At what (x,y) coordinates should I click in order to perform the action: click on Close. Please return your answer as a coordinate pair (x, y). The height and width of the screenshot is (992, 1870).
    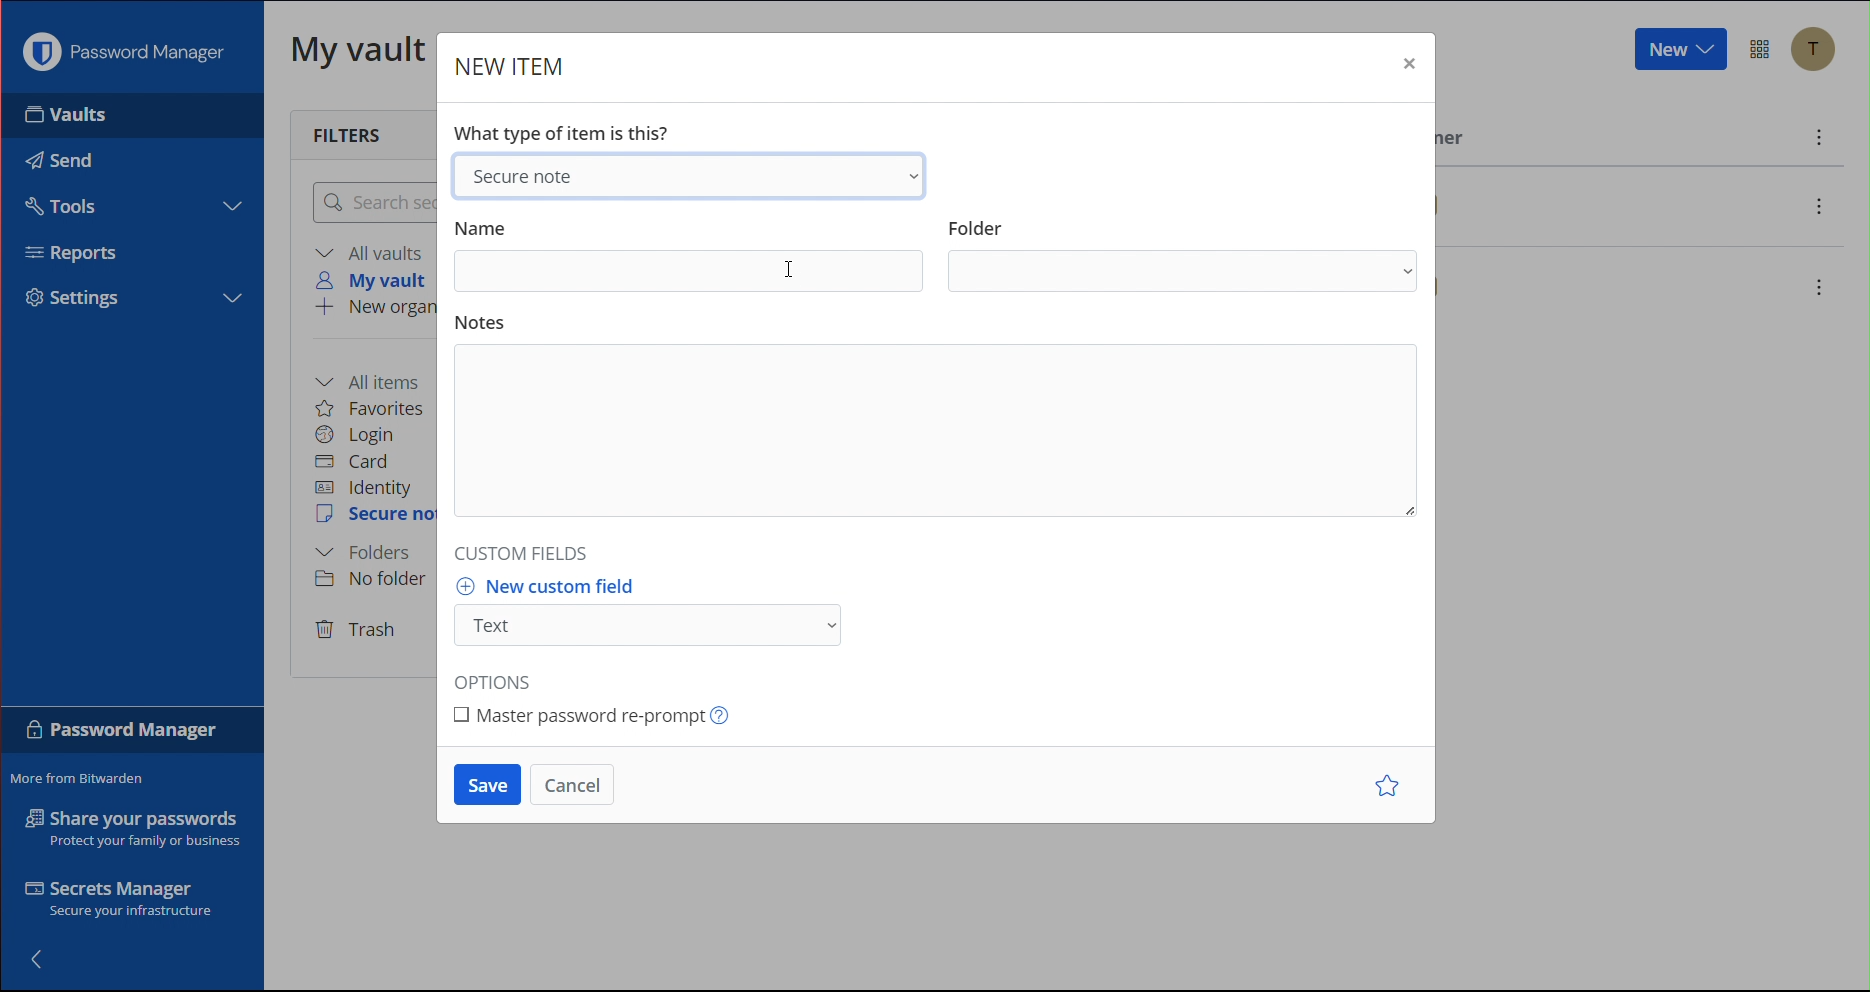
    Looking at the image, I should click on (1407, 62).